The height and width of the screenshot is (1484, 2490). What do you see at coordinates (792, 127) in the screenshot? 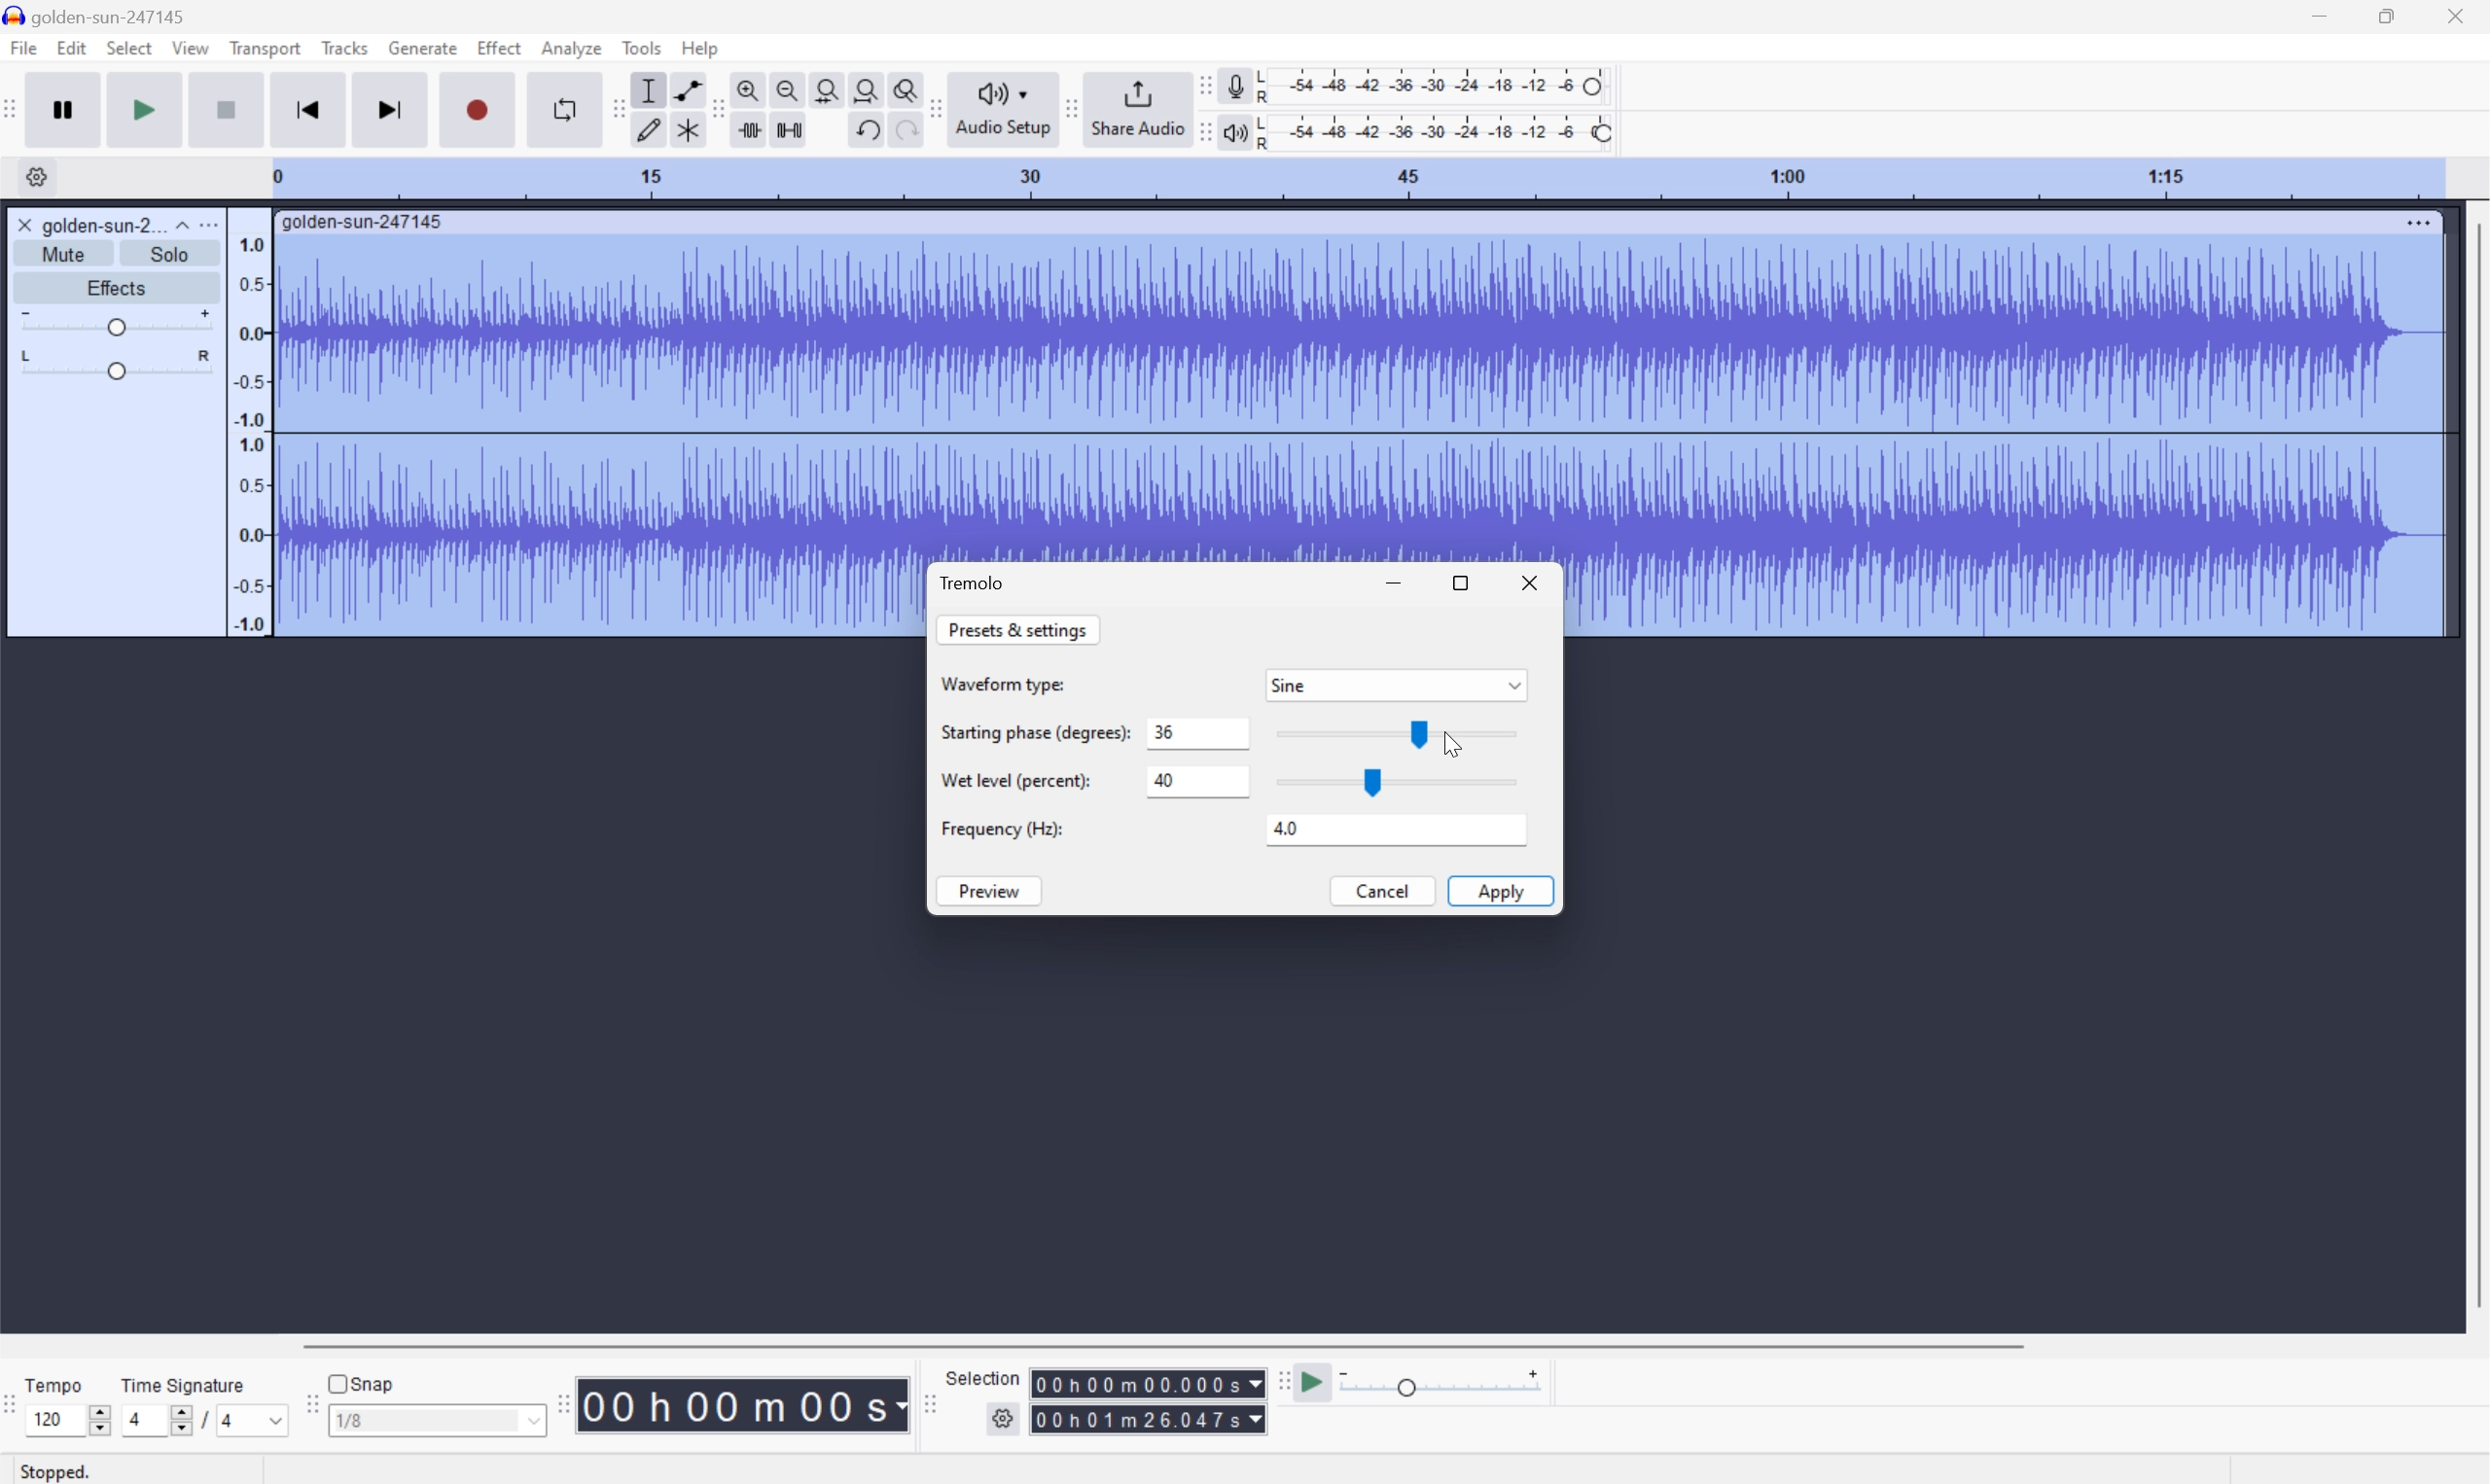
I see `Silence audio selection` at bounding box center [792, 127].